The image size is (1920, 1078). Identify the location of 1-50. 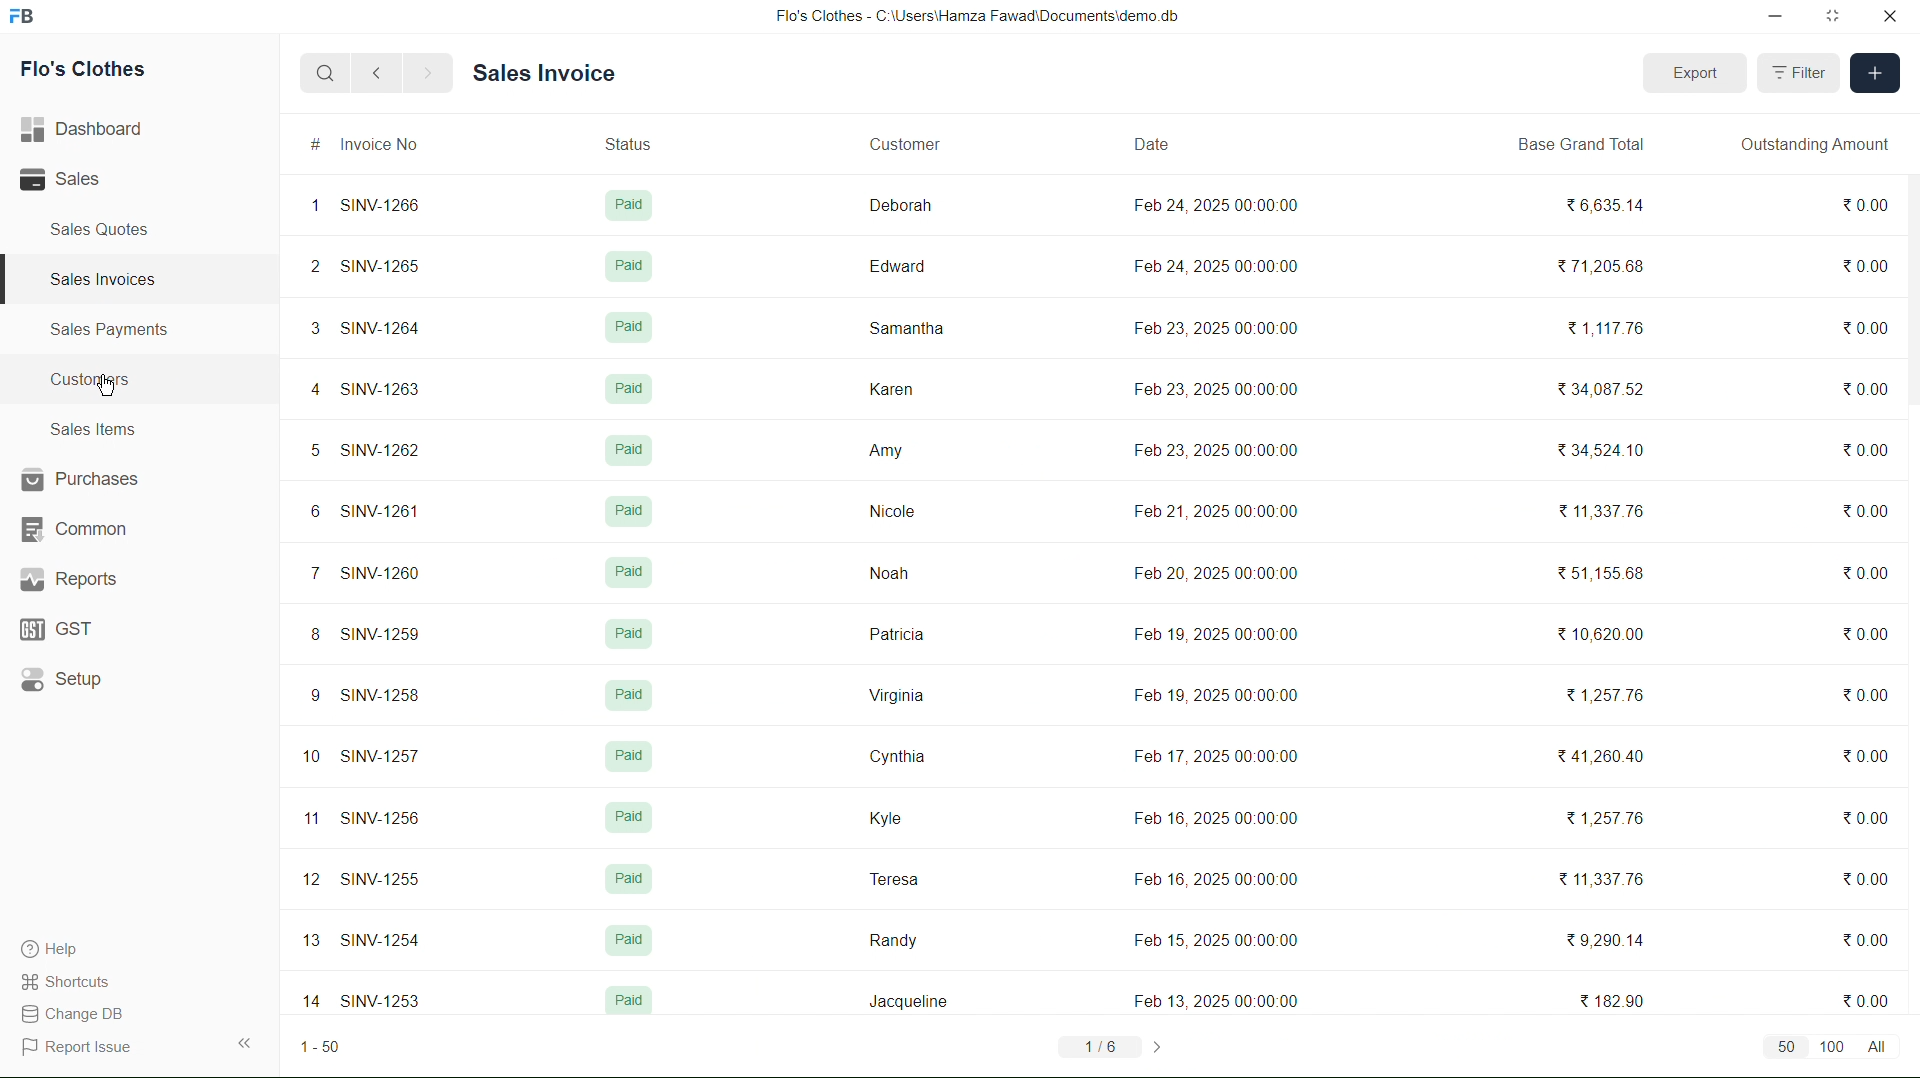
(326, 1045).